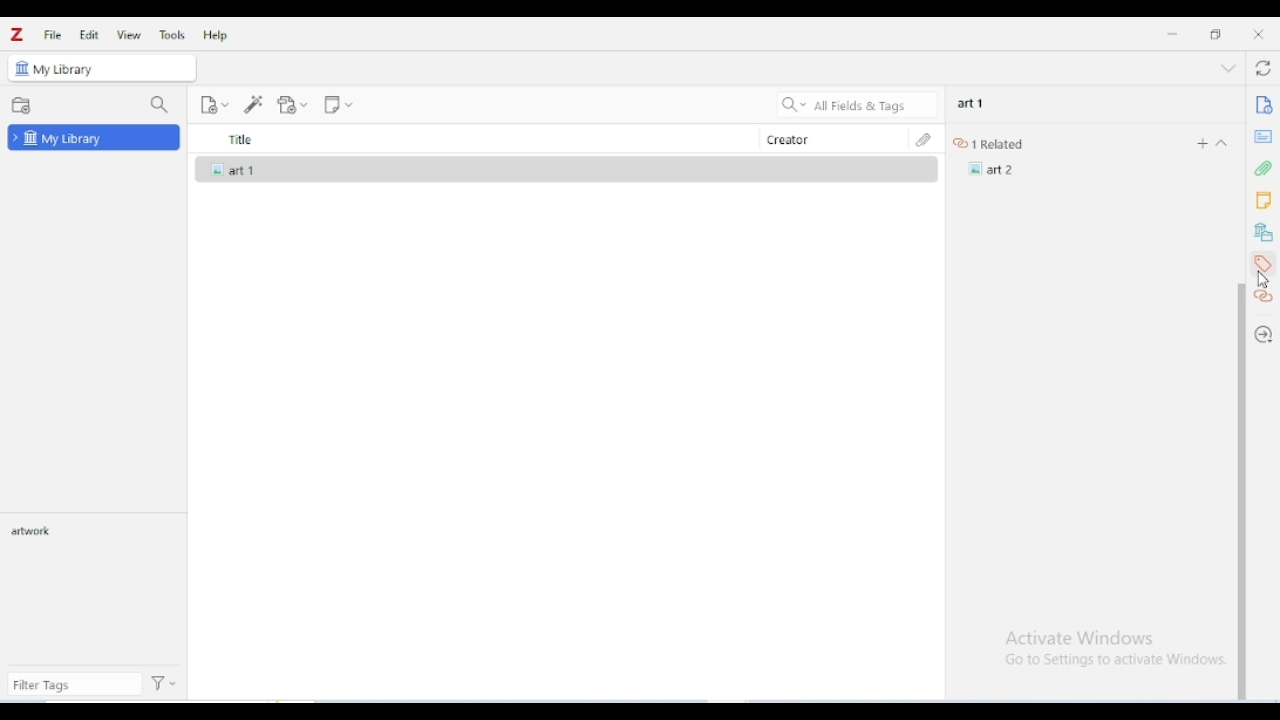 The width and height of the screenshot is (1280, 720). Describe the element at coordinates (831, 139) in the screenshot. I see `creator` at that location.